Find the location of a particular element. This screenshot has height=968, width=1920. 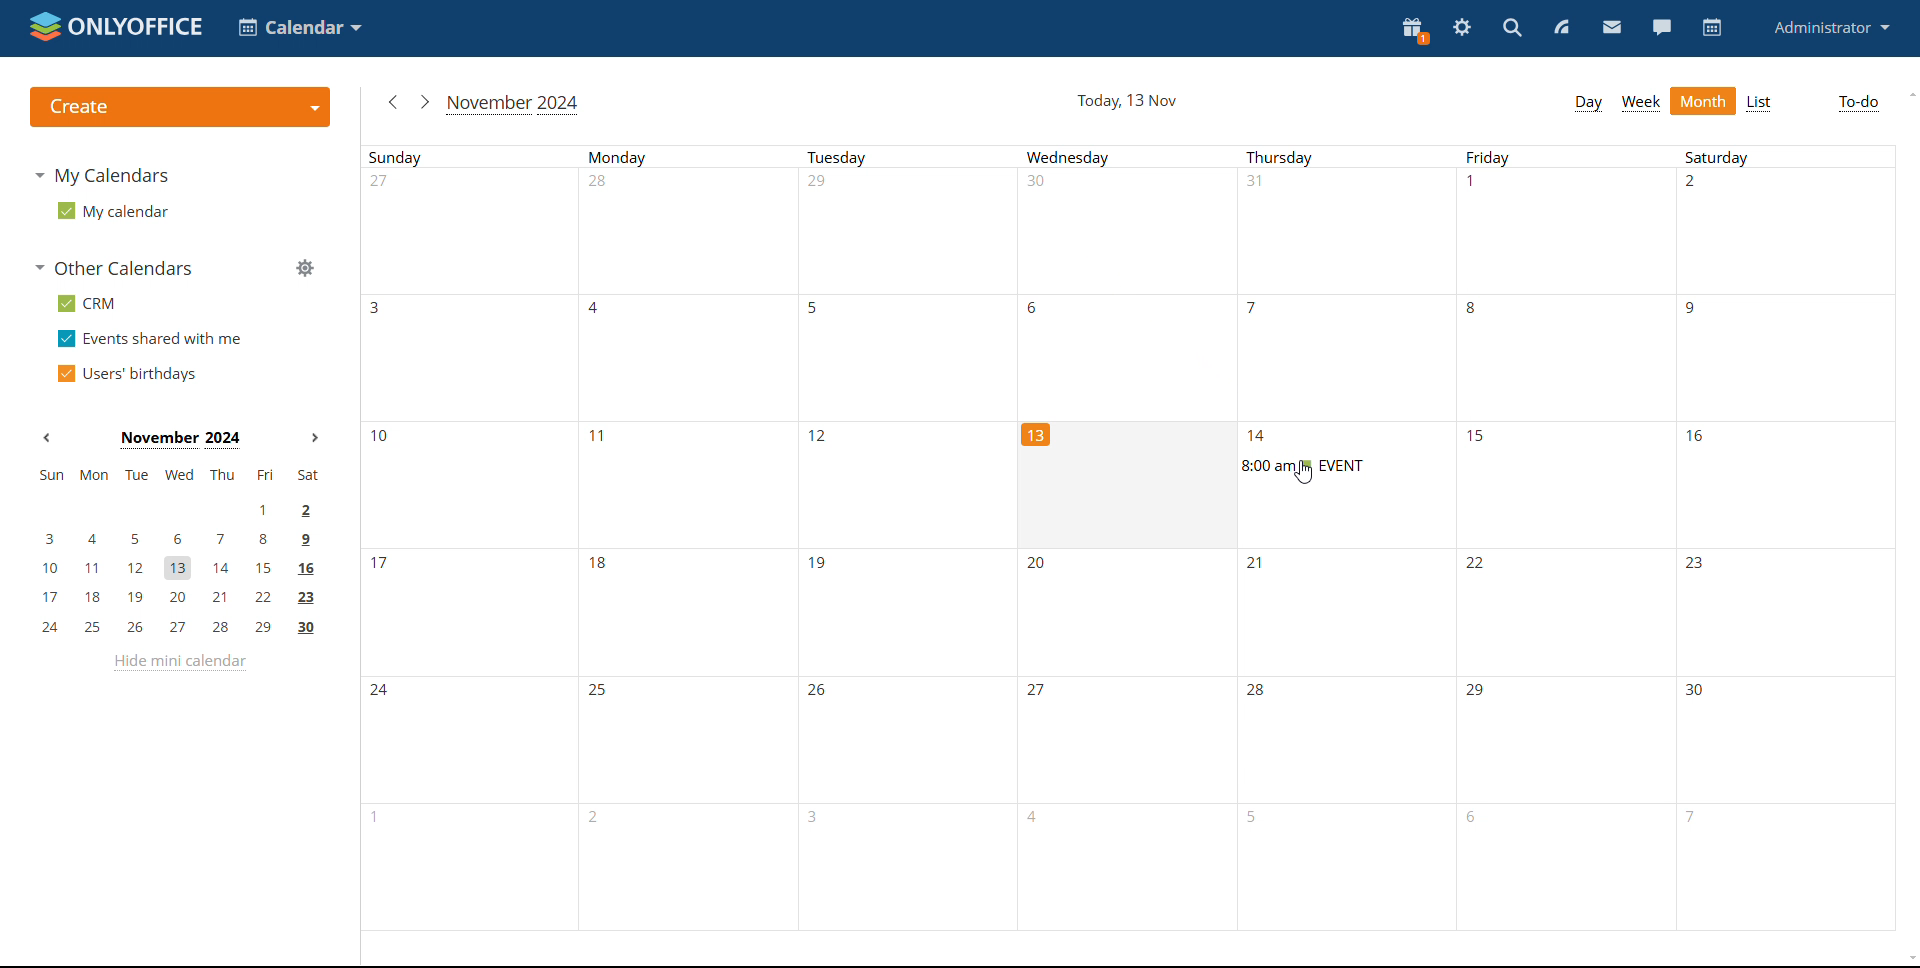

current month is located at coordinates (516, 104).